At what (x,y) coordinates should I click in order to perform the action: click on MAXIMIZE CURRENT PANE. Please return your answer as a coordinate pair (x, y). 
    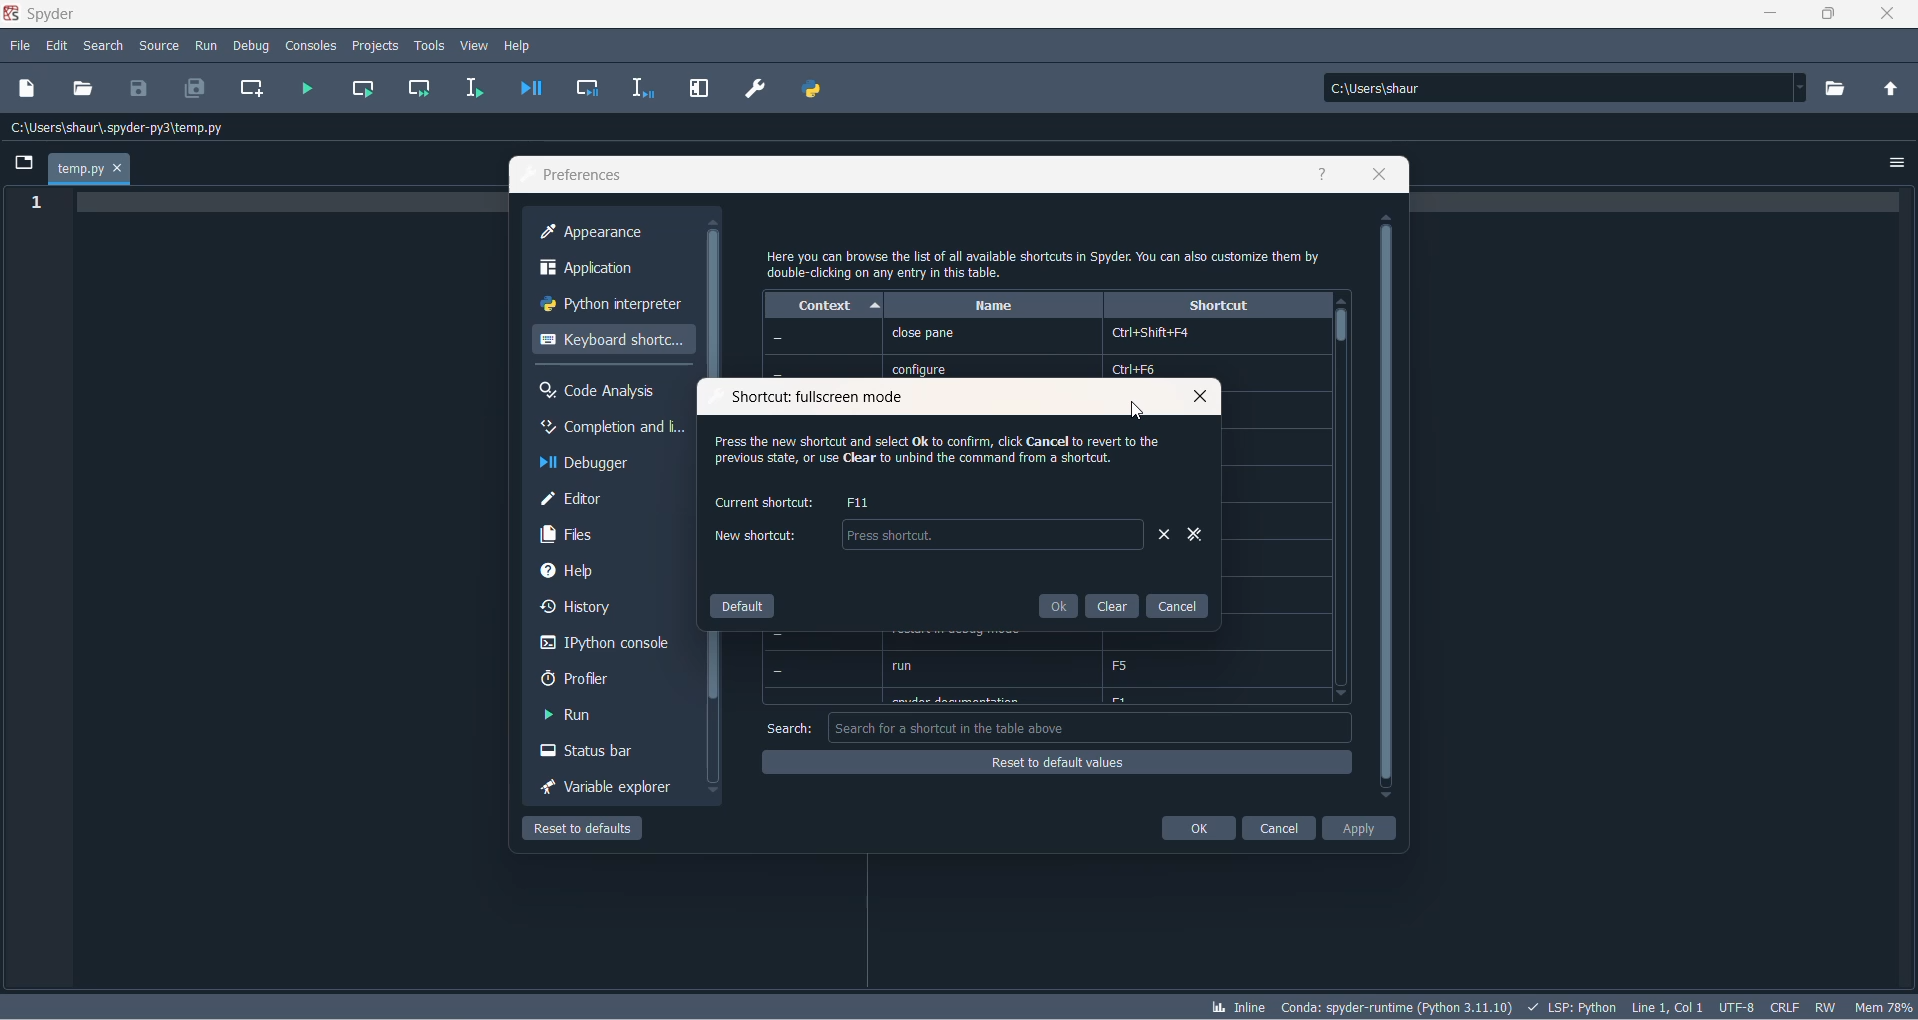
    Looking at the image, I should click on (697, 90).